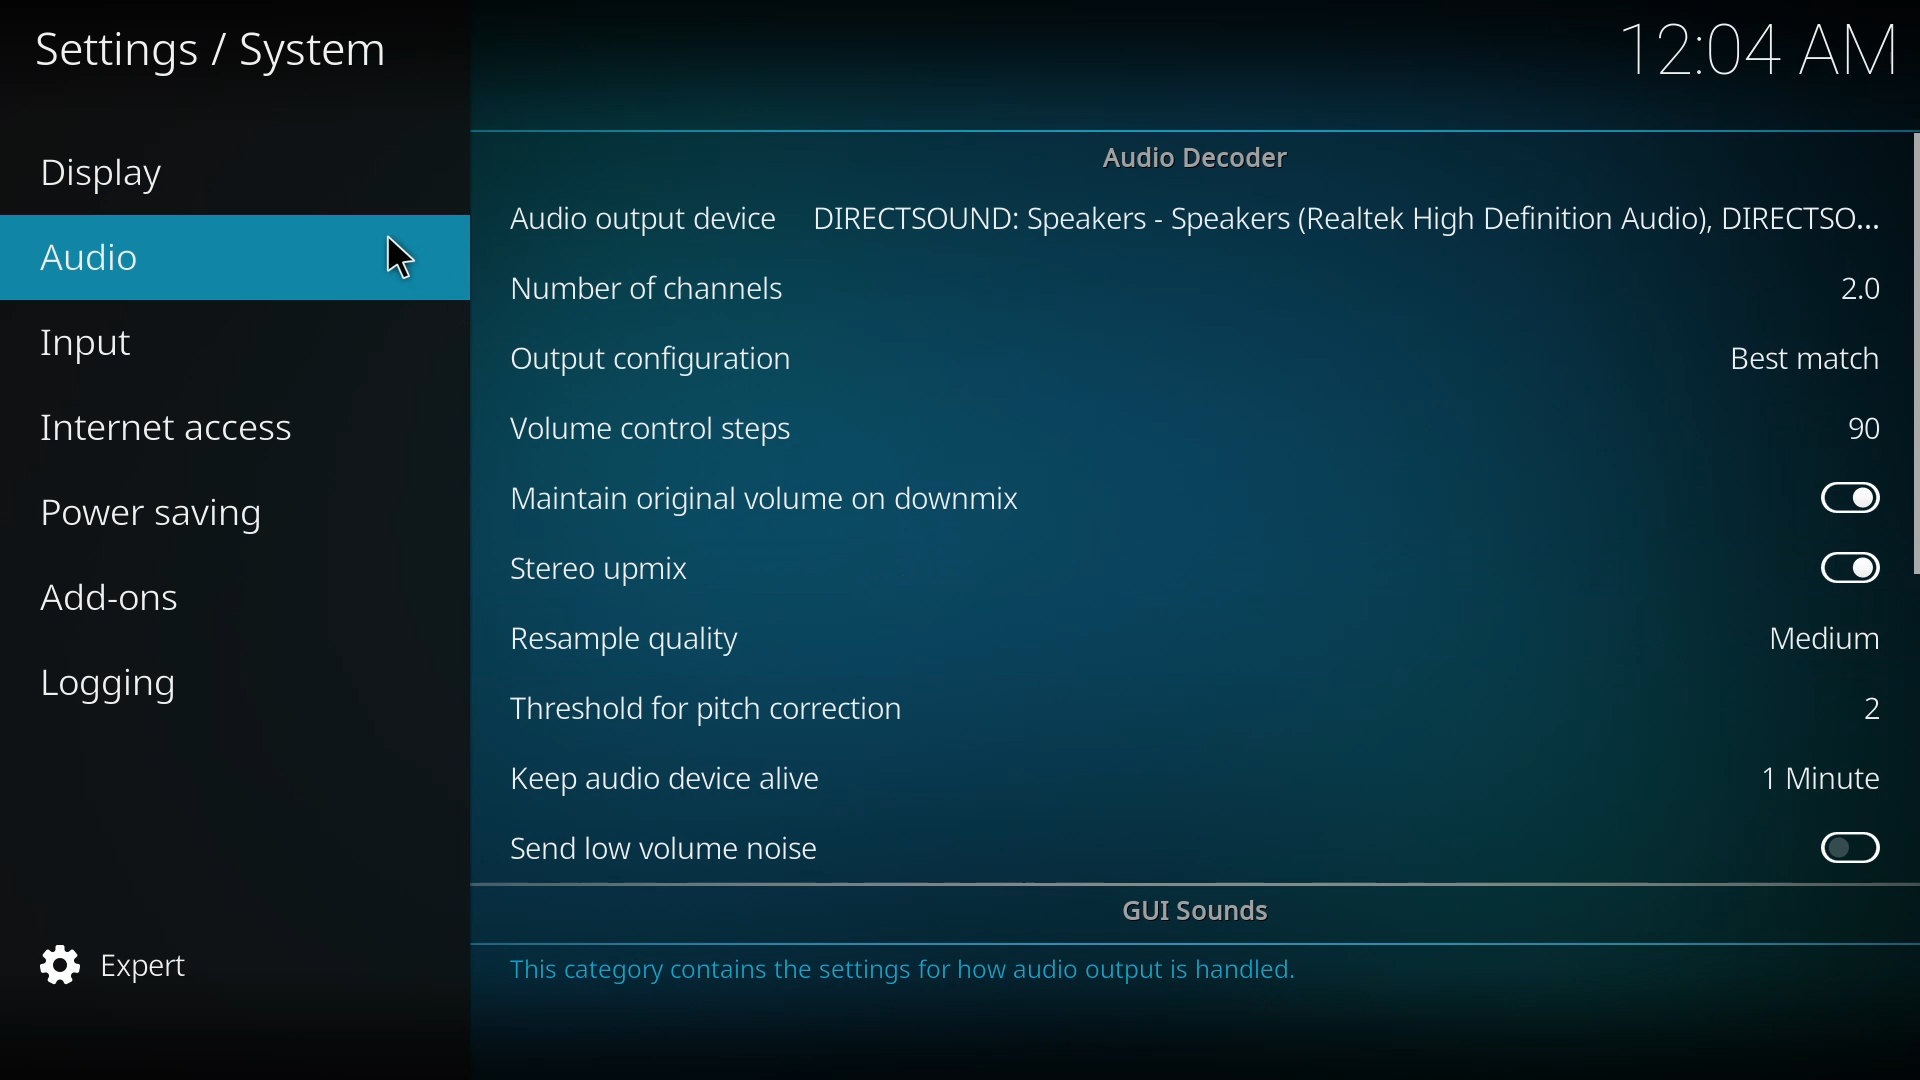 The height and width of the screenshot is (1080, 1920). I want to click on info, so click(916, 973).